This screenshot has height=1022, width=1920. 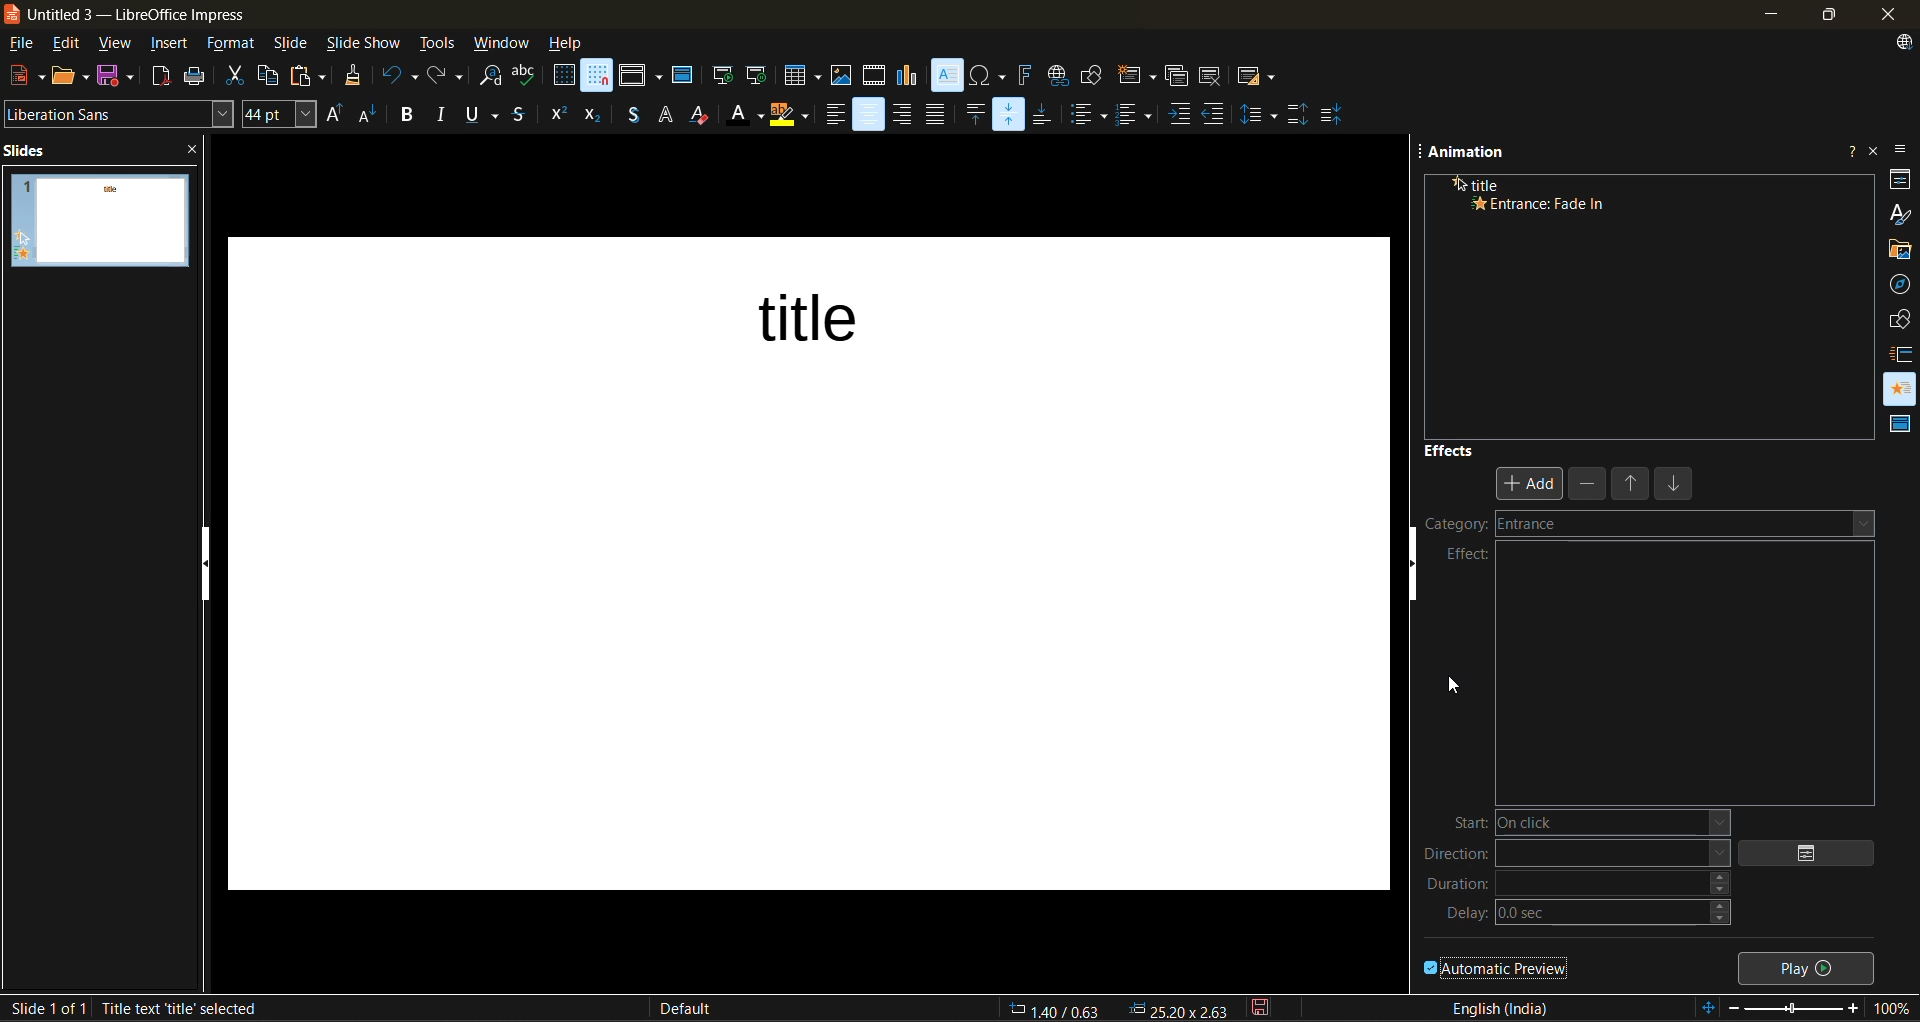 What do you see at coordinates (1581, 823) in the screenshot?
I see `start` at bounding box center [1581, 823].